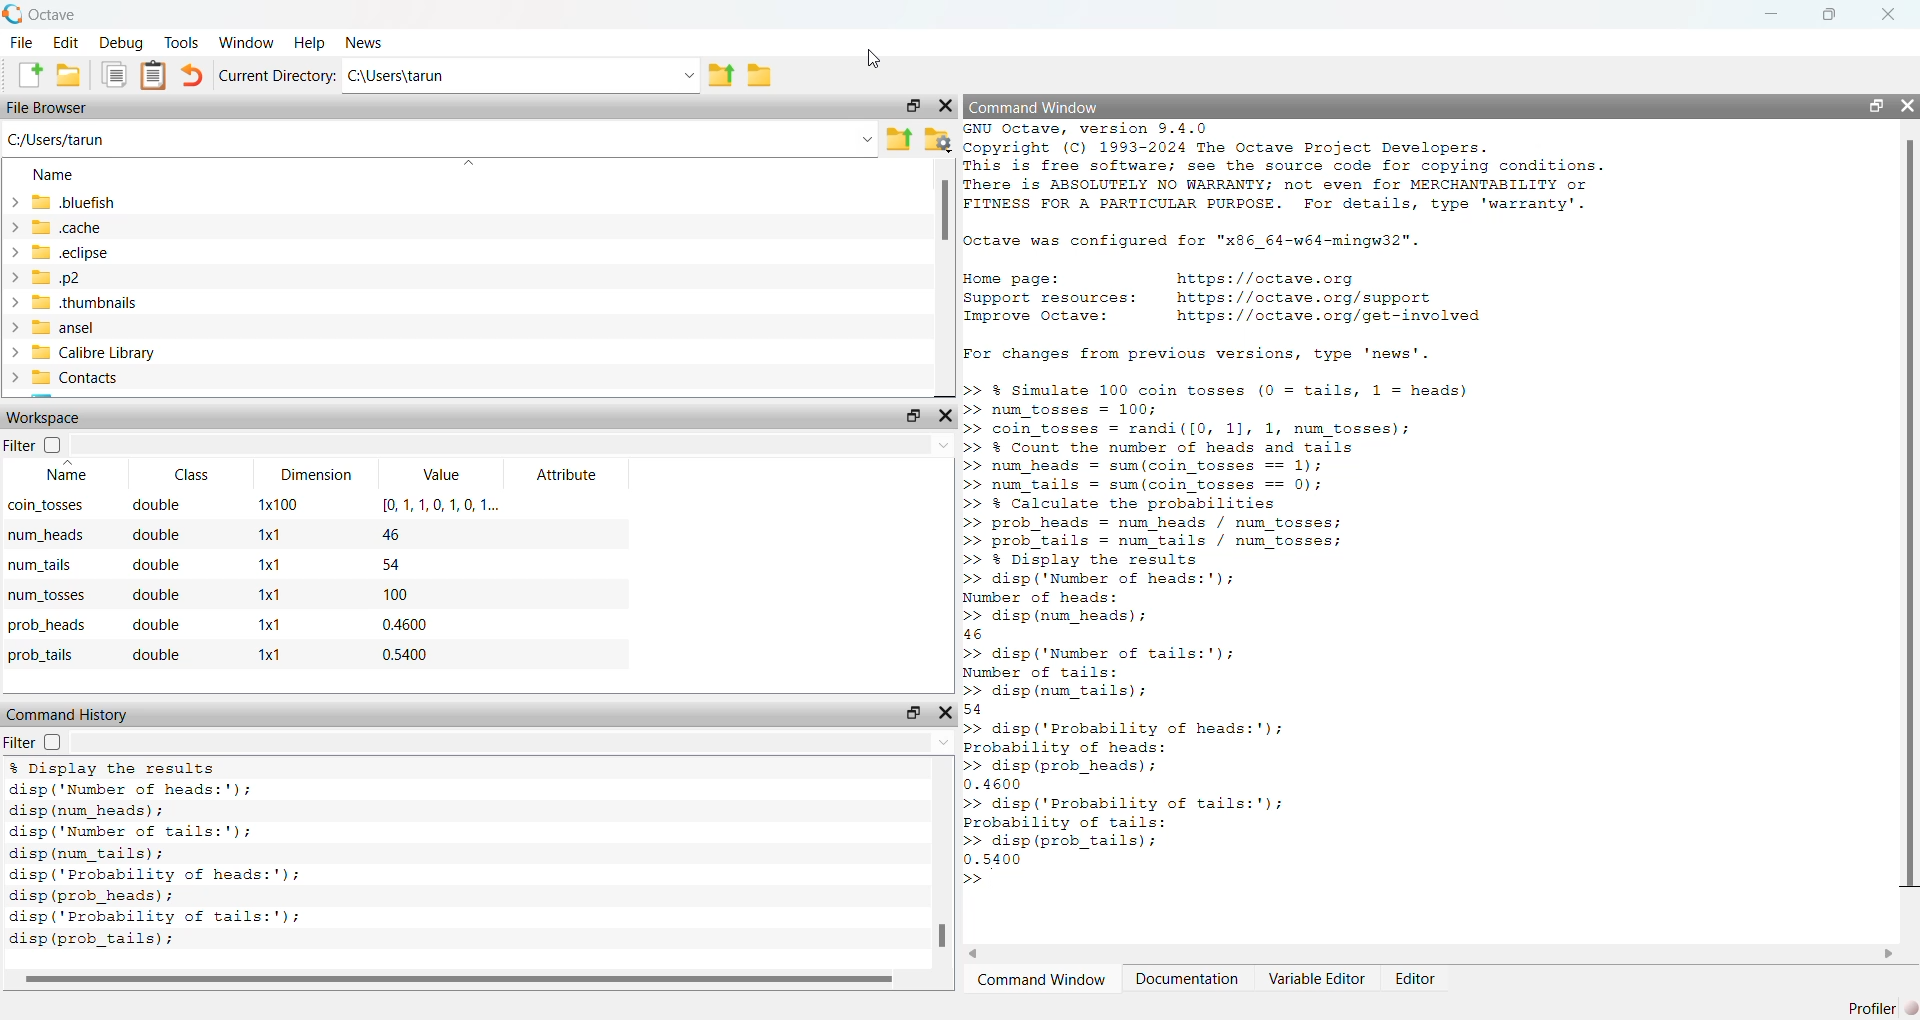  What do you see at coordinates (1040, 979) in the screenshot?
I see `Command Window` at bounding box center [1040, 979].